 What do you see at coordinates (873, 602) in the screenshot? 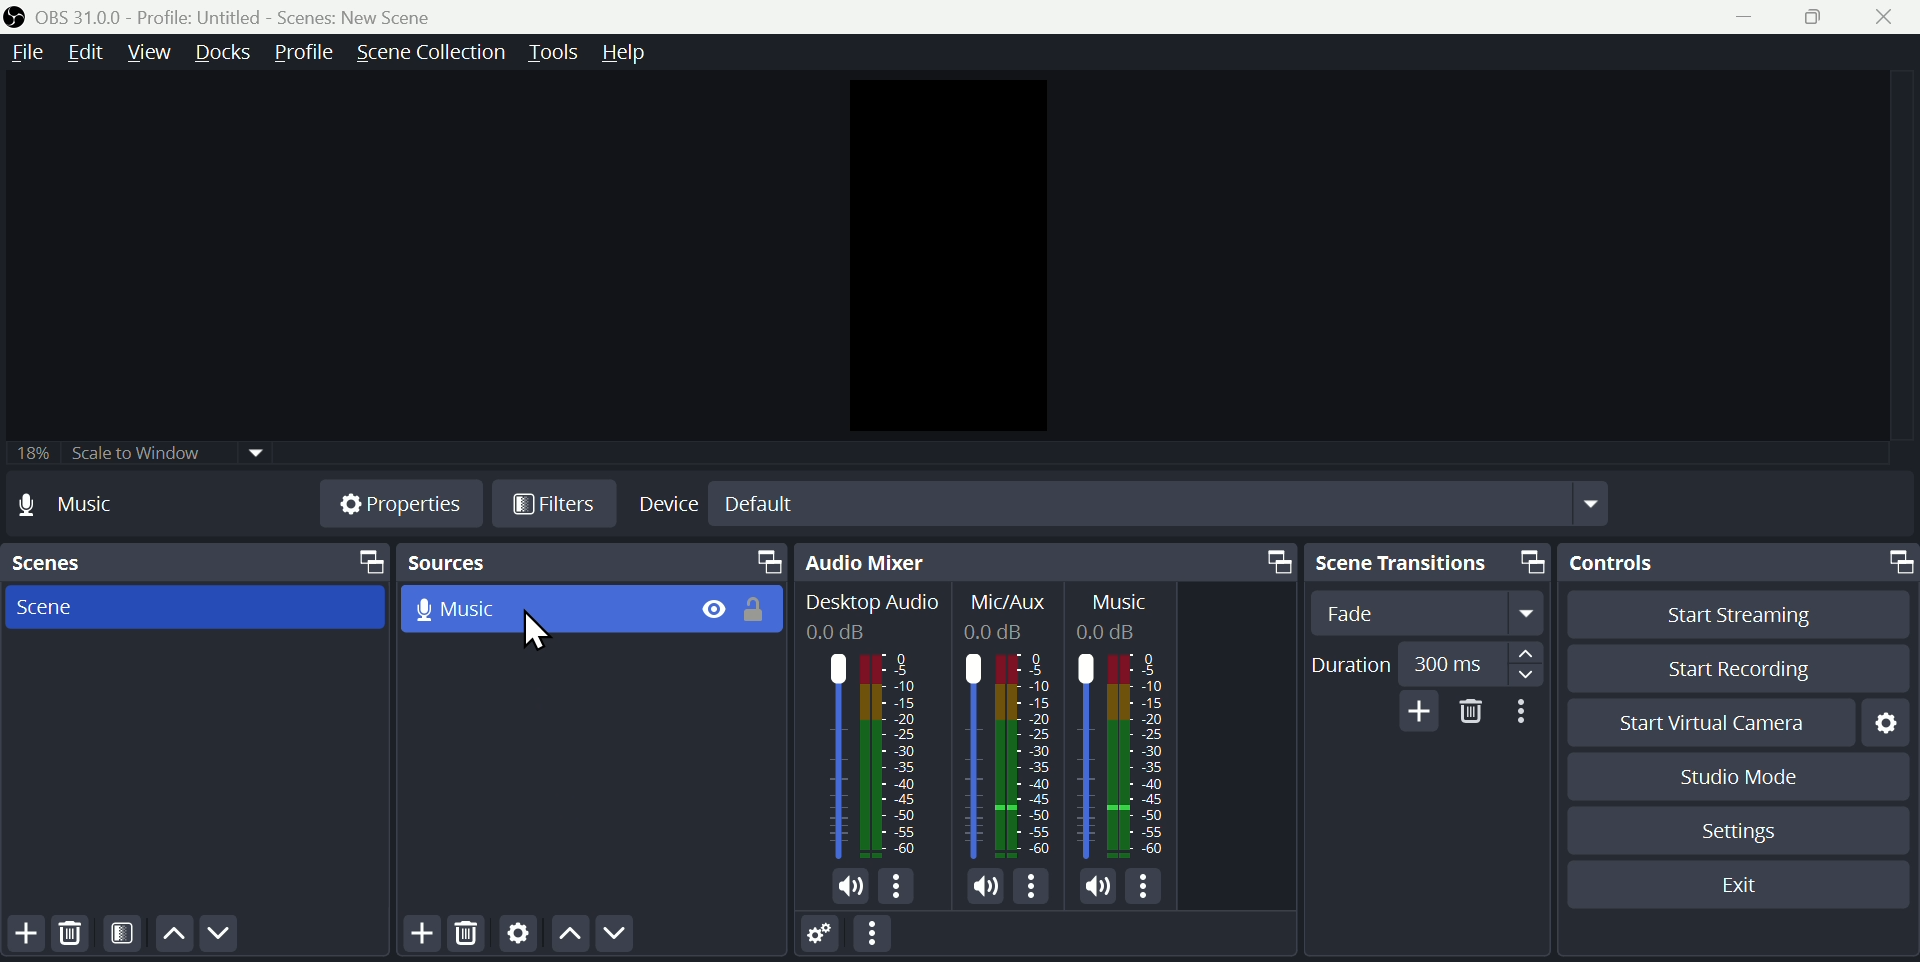
I see `` at bounding box center [873, 602].